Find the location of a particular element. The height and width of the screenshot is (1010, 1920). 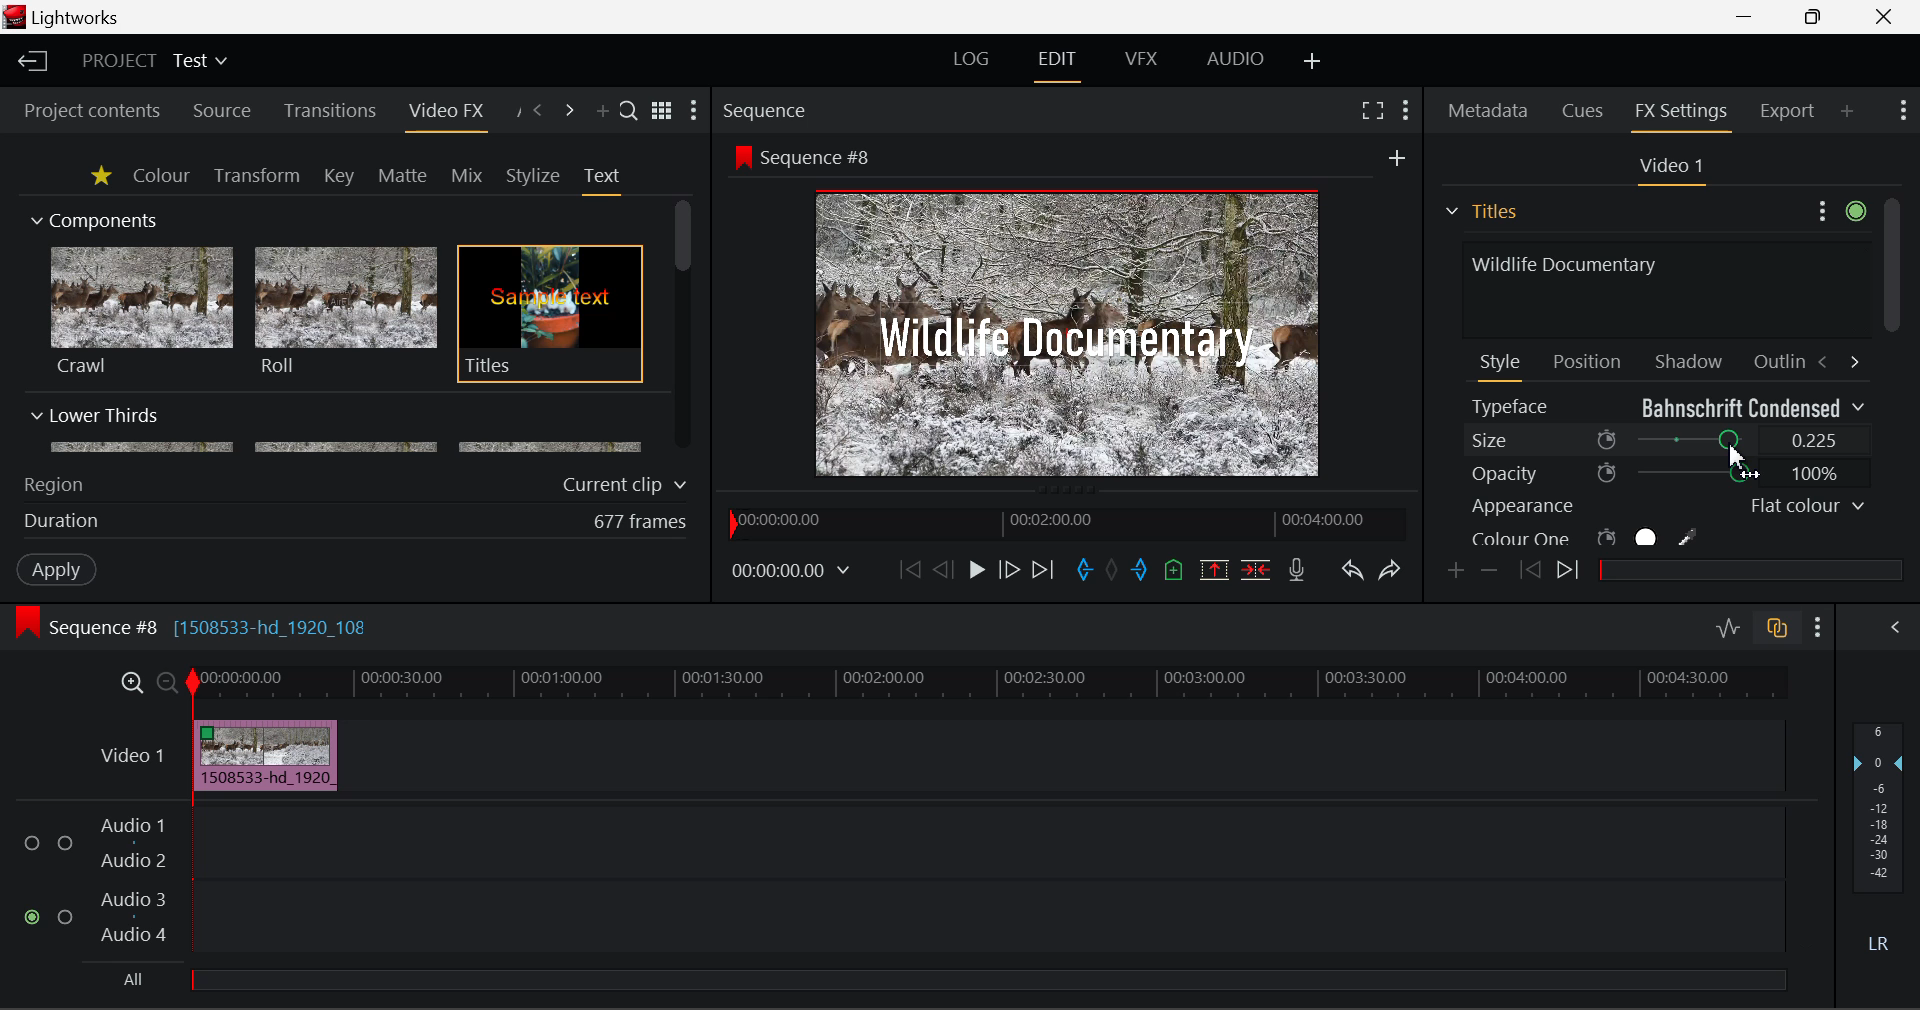

checkbox is located at coordinates (36, 844).